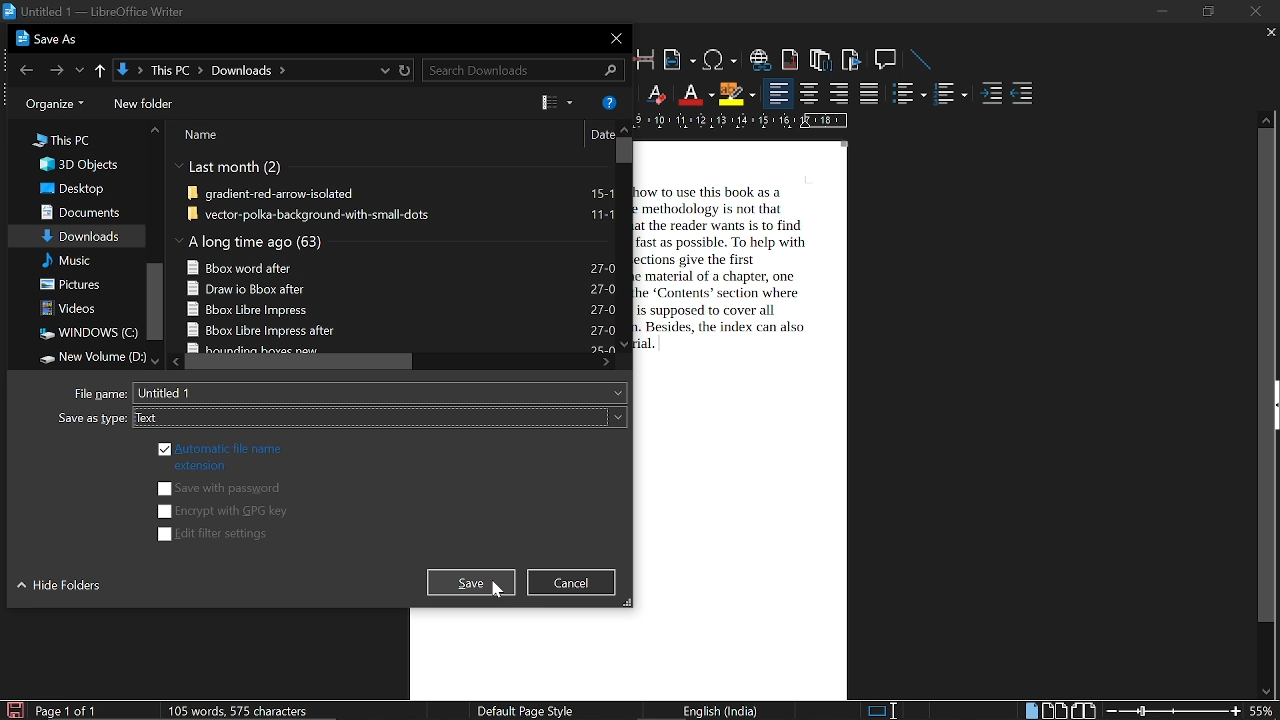 This screenshot has width=1280, height=720. Describe the element at coordinates (402, 195) in the screenshot. I see `gradient-red-arrow-isolated 15-1` at that location.